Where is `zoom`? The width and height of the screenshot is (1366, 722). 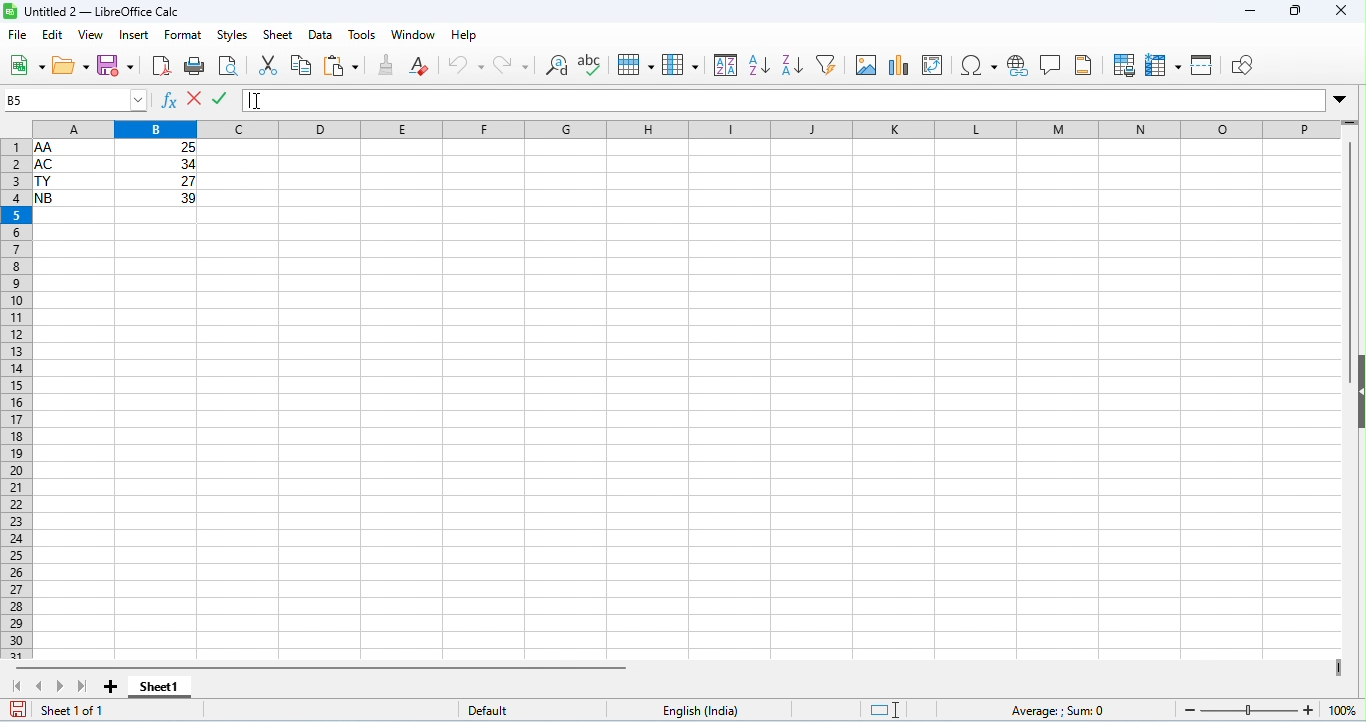 zoom is located at coordinates (1264, 709).